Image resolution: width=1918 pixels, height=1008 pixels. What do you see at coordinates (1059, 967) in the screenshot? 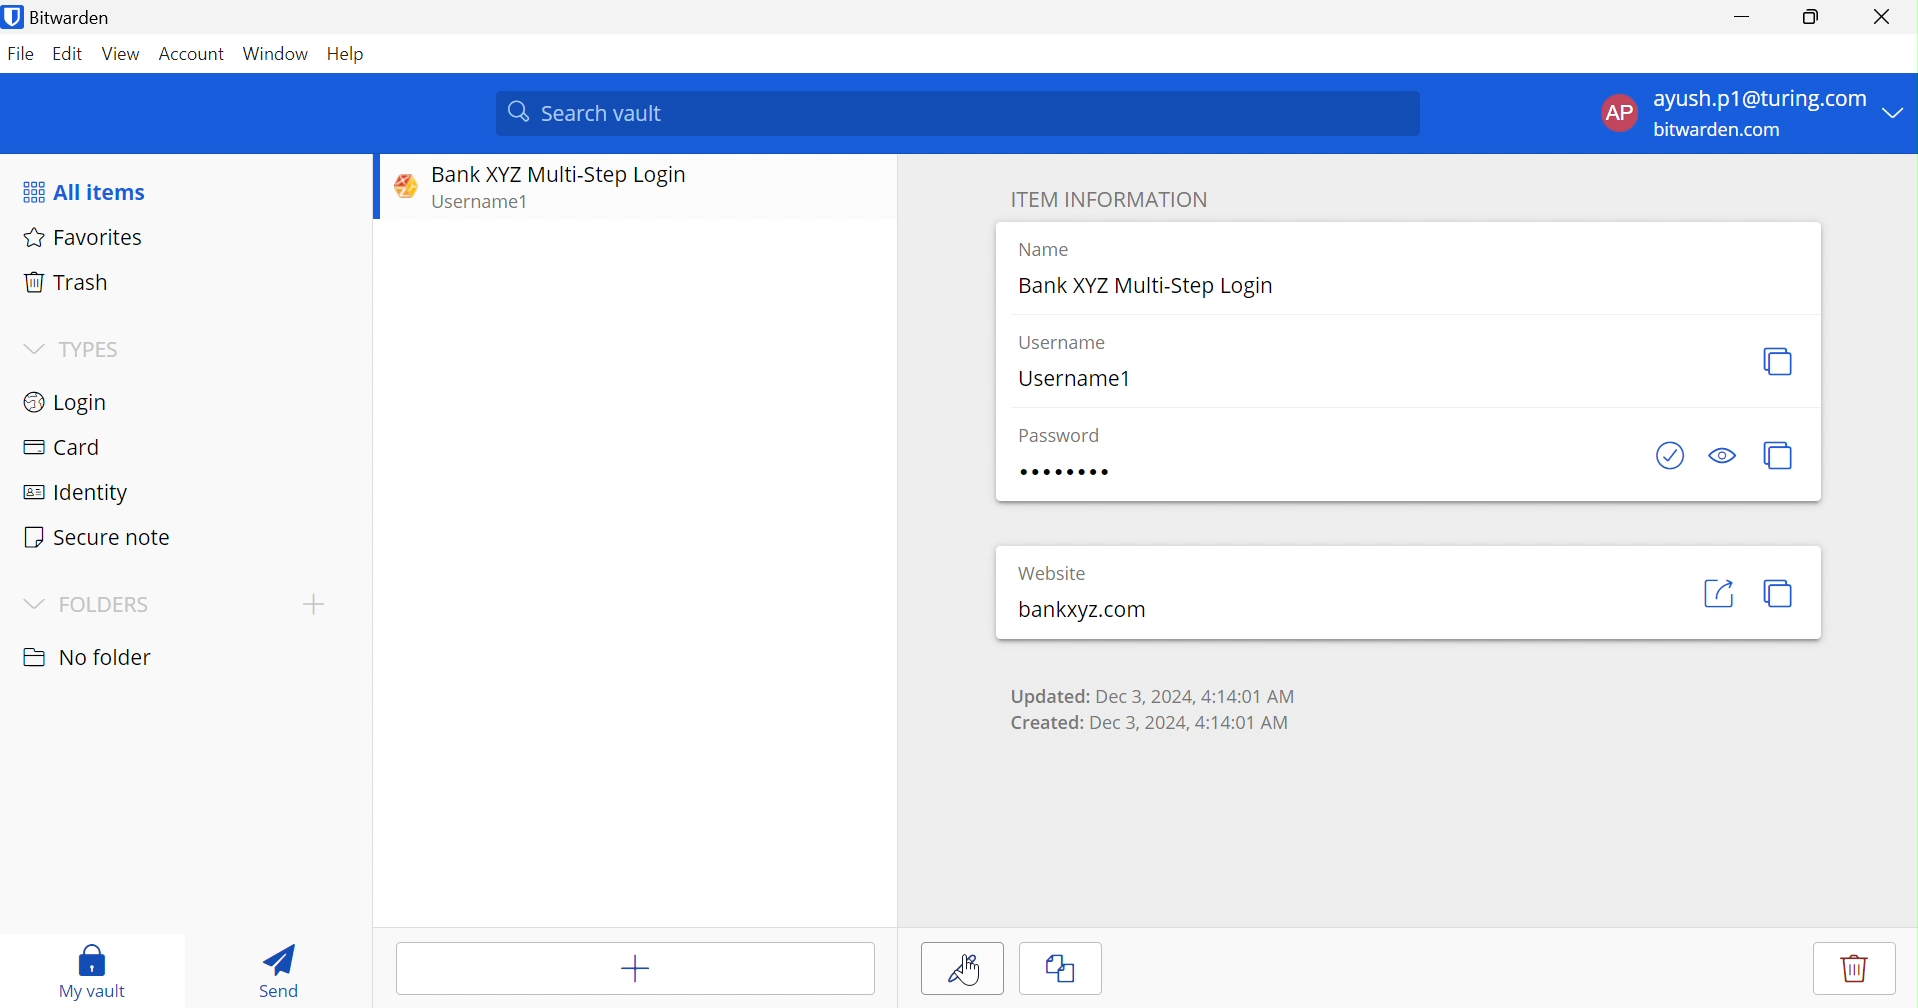
I see `Clone` at bounding box center [1059, 967].